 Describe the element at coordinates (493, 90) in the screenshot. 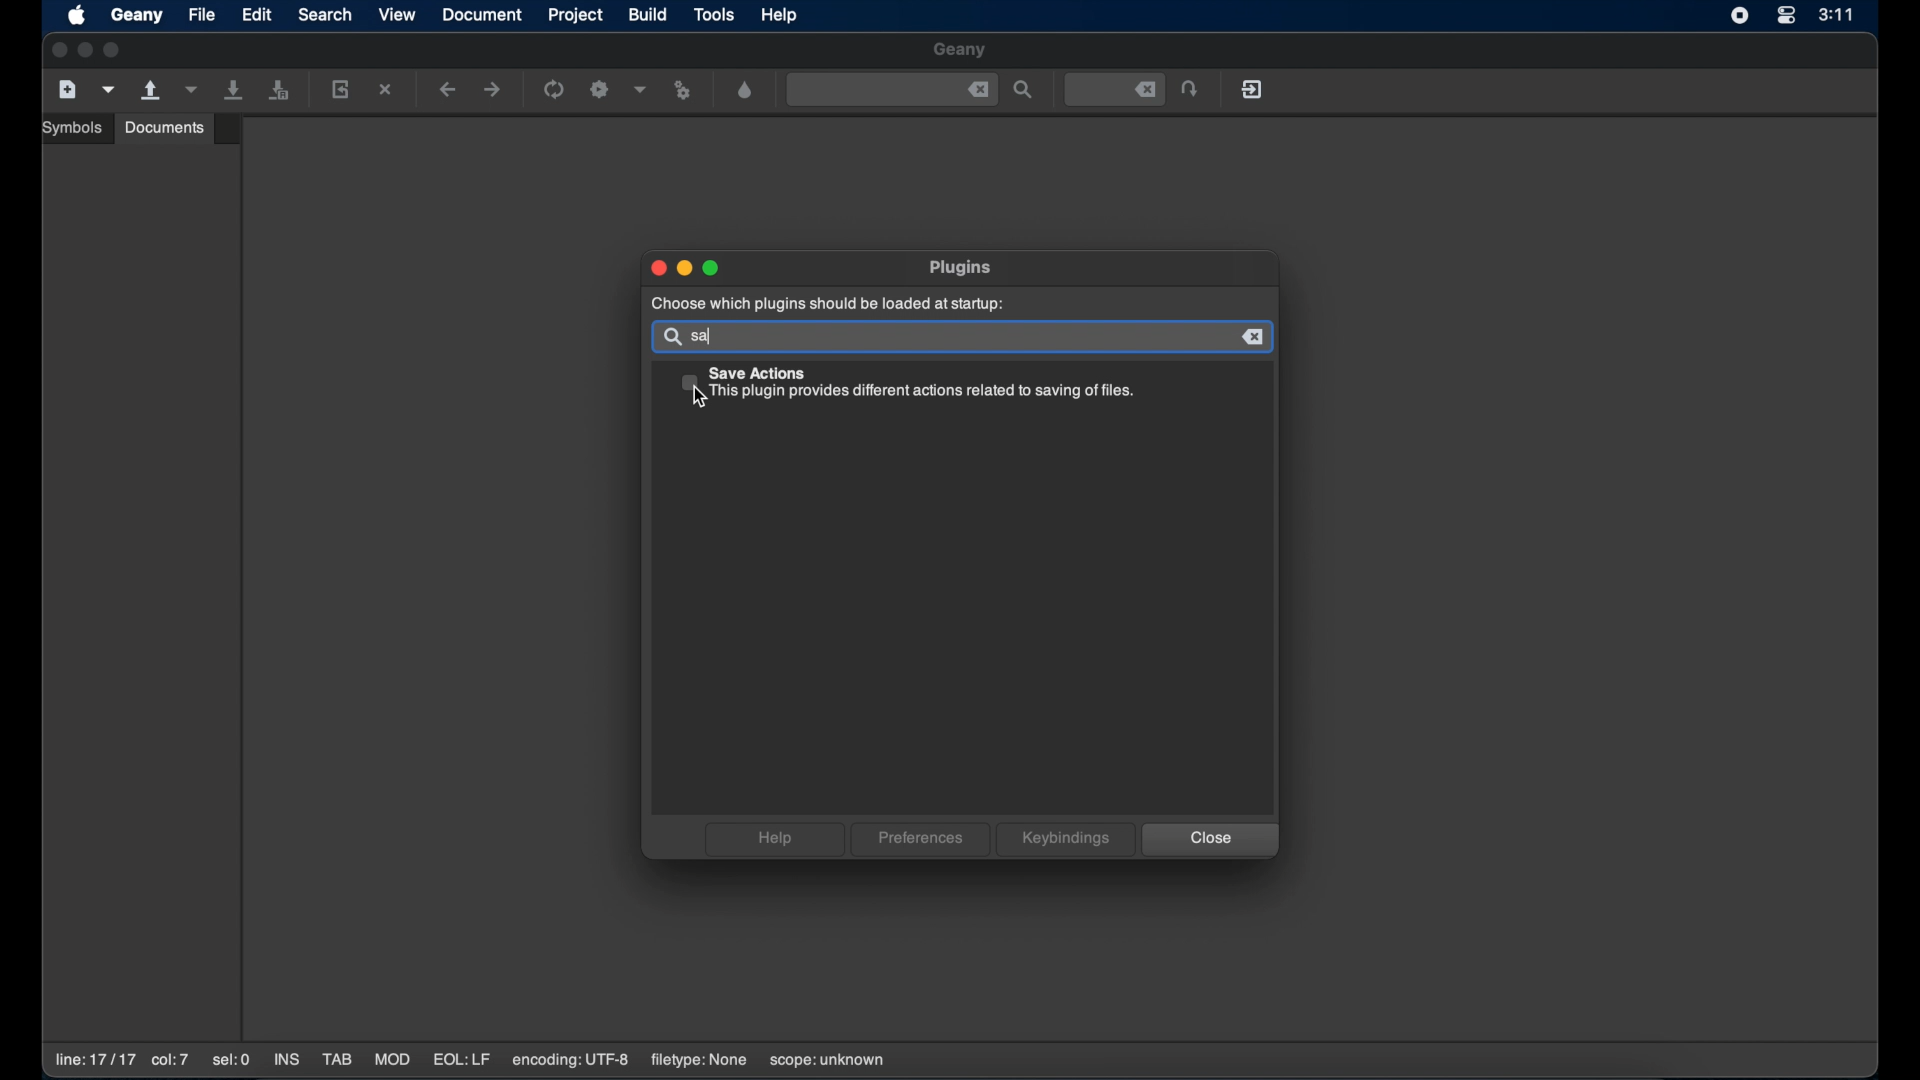

I see `navigate forward a location` at that location.